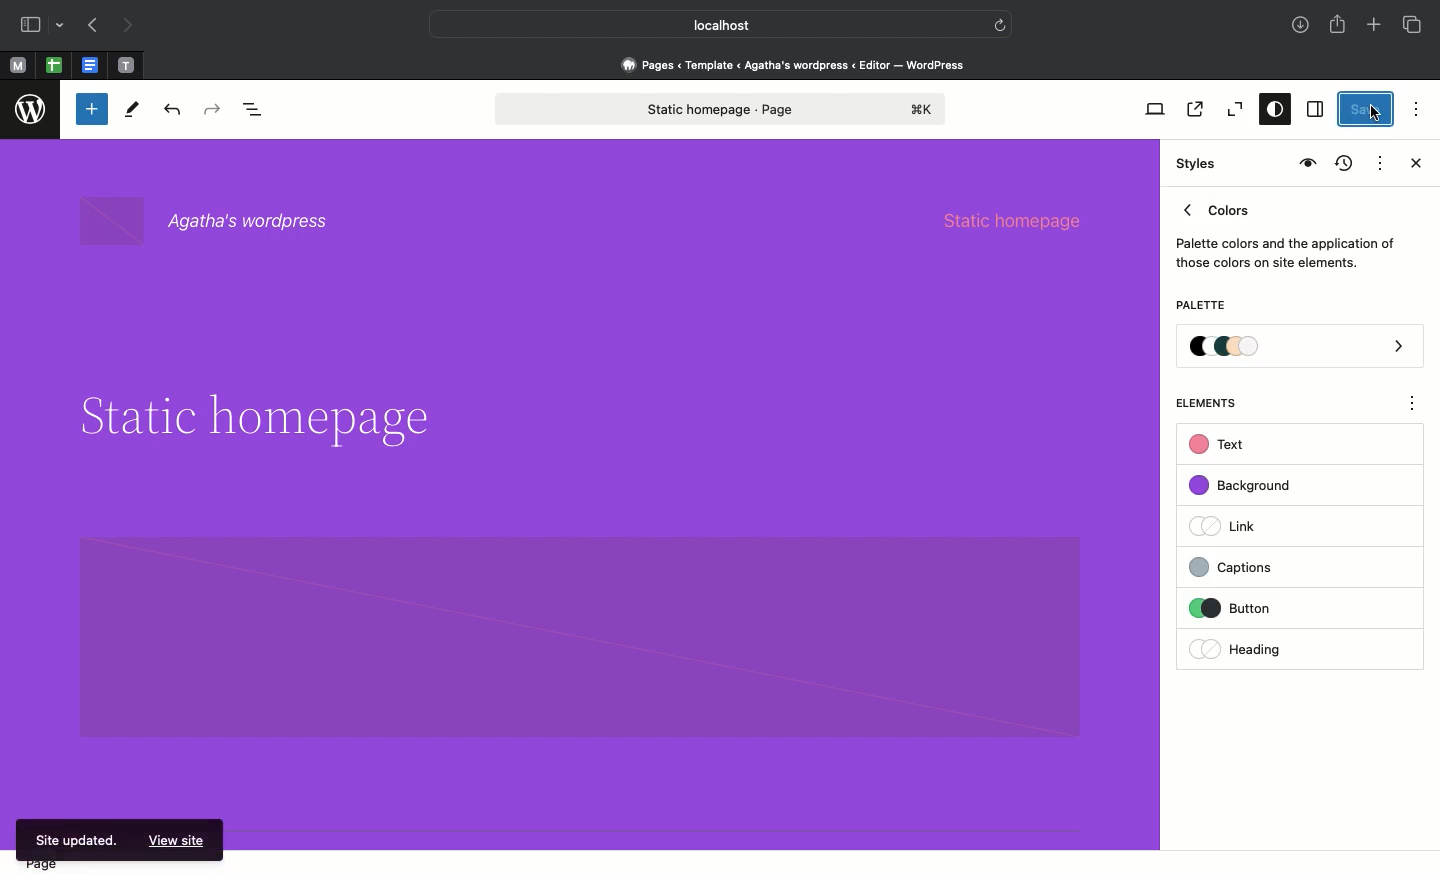  What do you see at coordinates (1231, 525) in the screenshot?
I see `Link` at bounding box center [1231, 525].